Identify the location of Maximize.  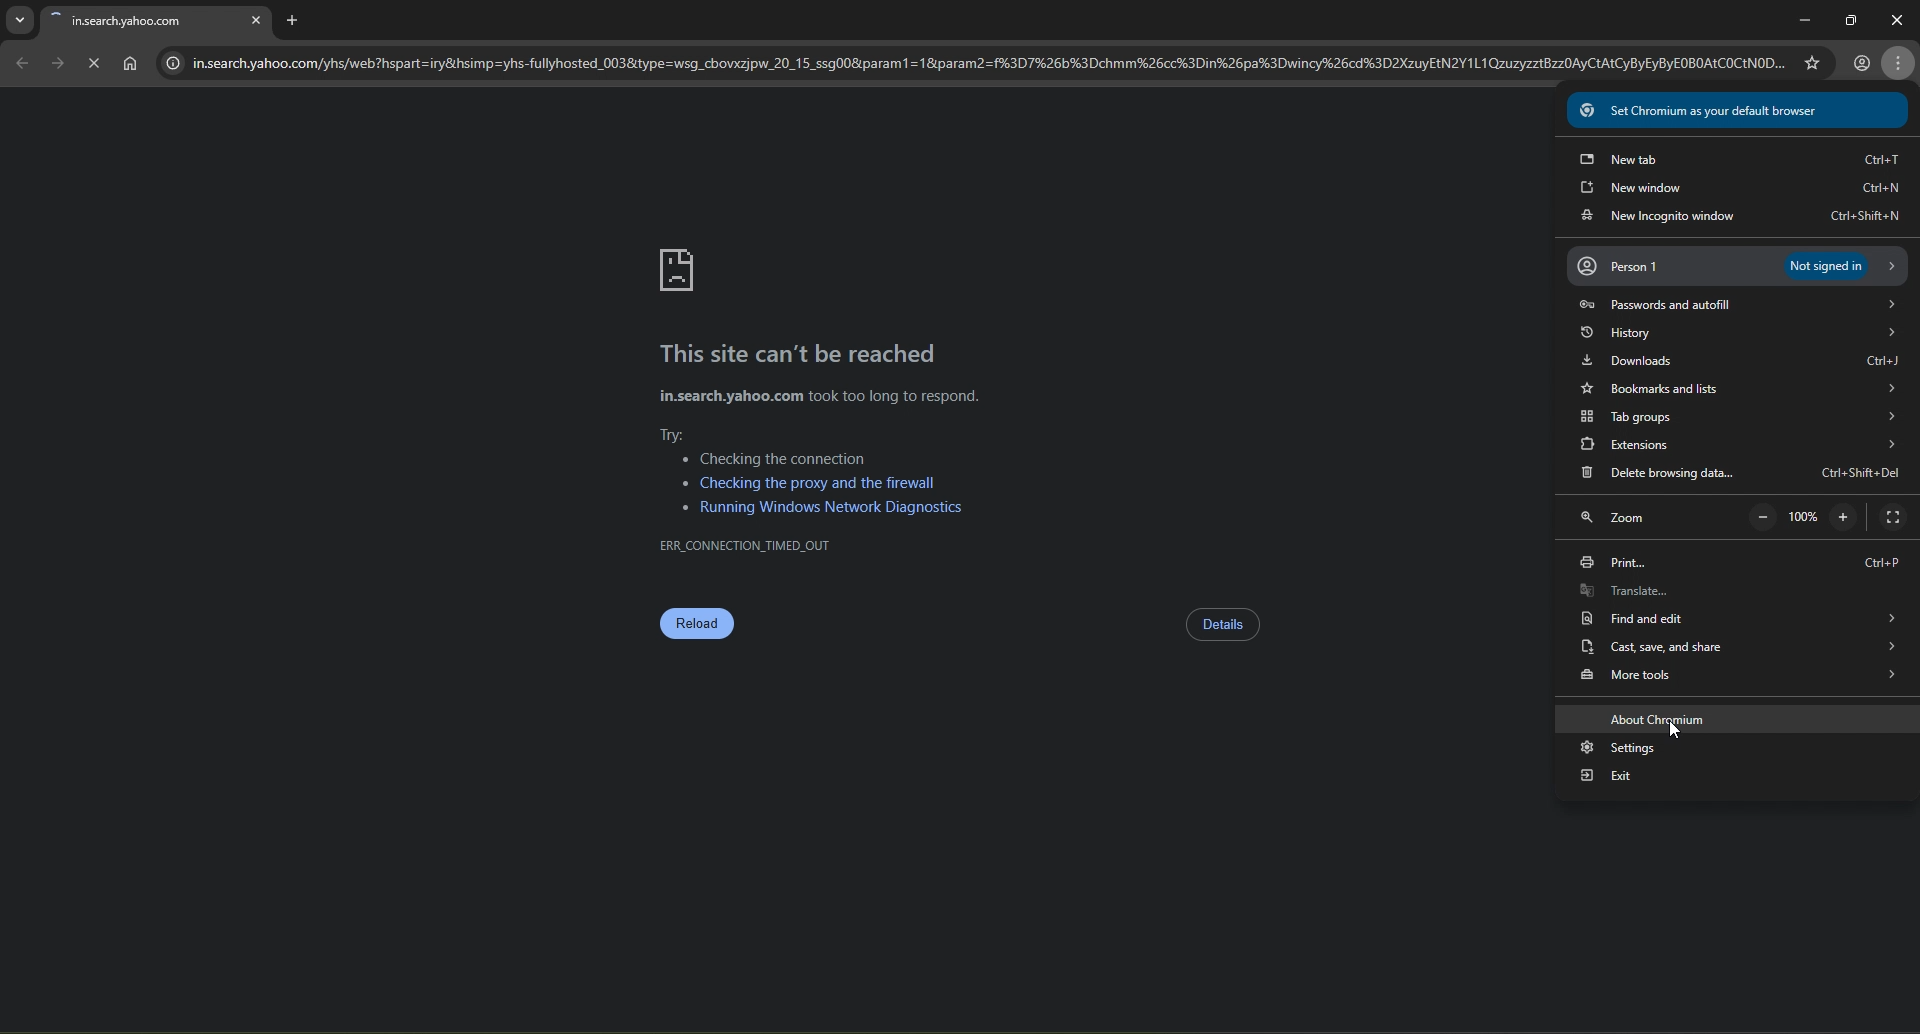
(1847, 16).